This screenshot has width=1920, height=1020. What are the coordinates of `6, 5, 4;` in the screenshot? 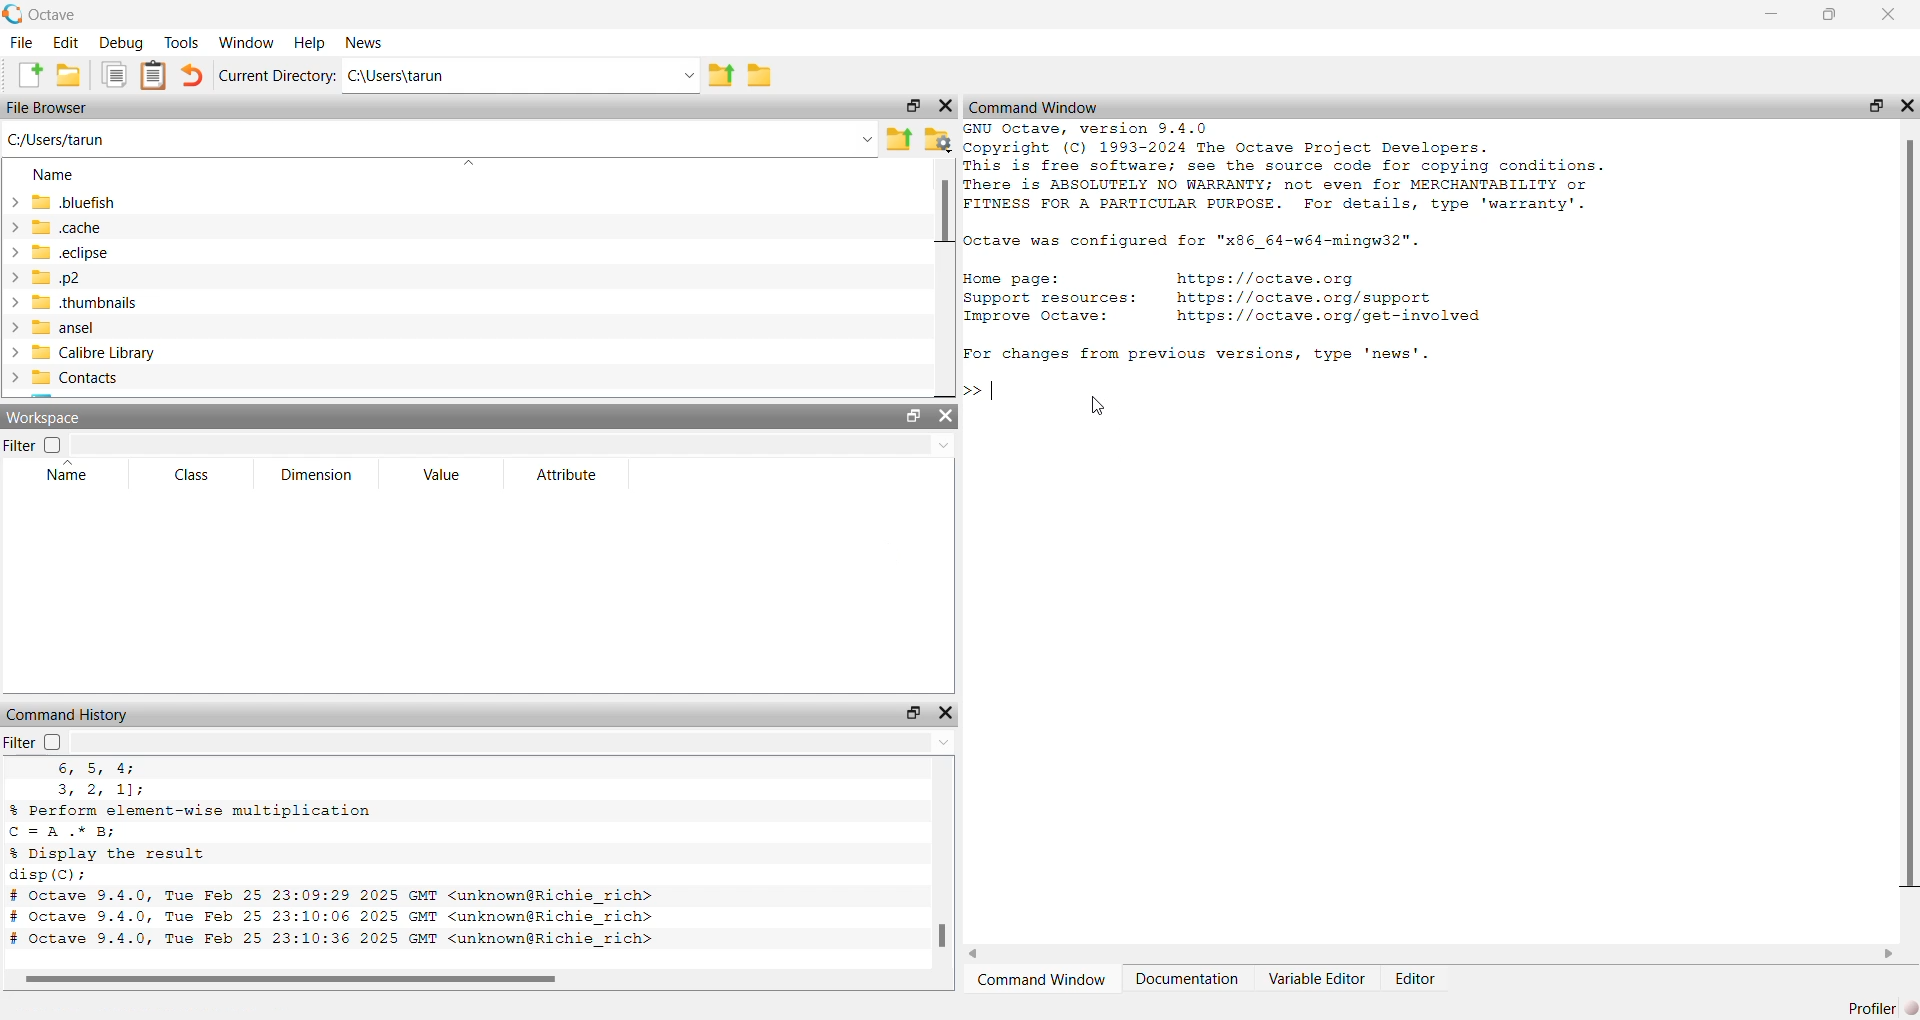 It's located at (100, 769).